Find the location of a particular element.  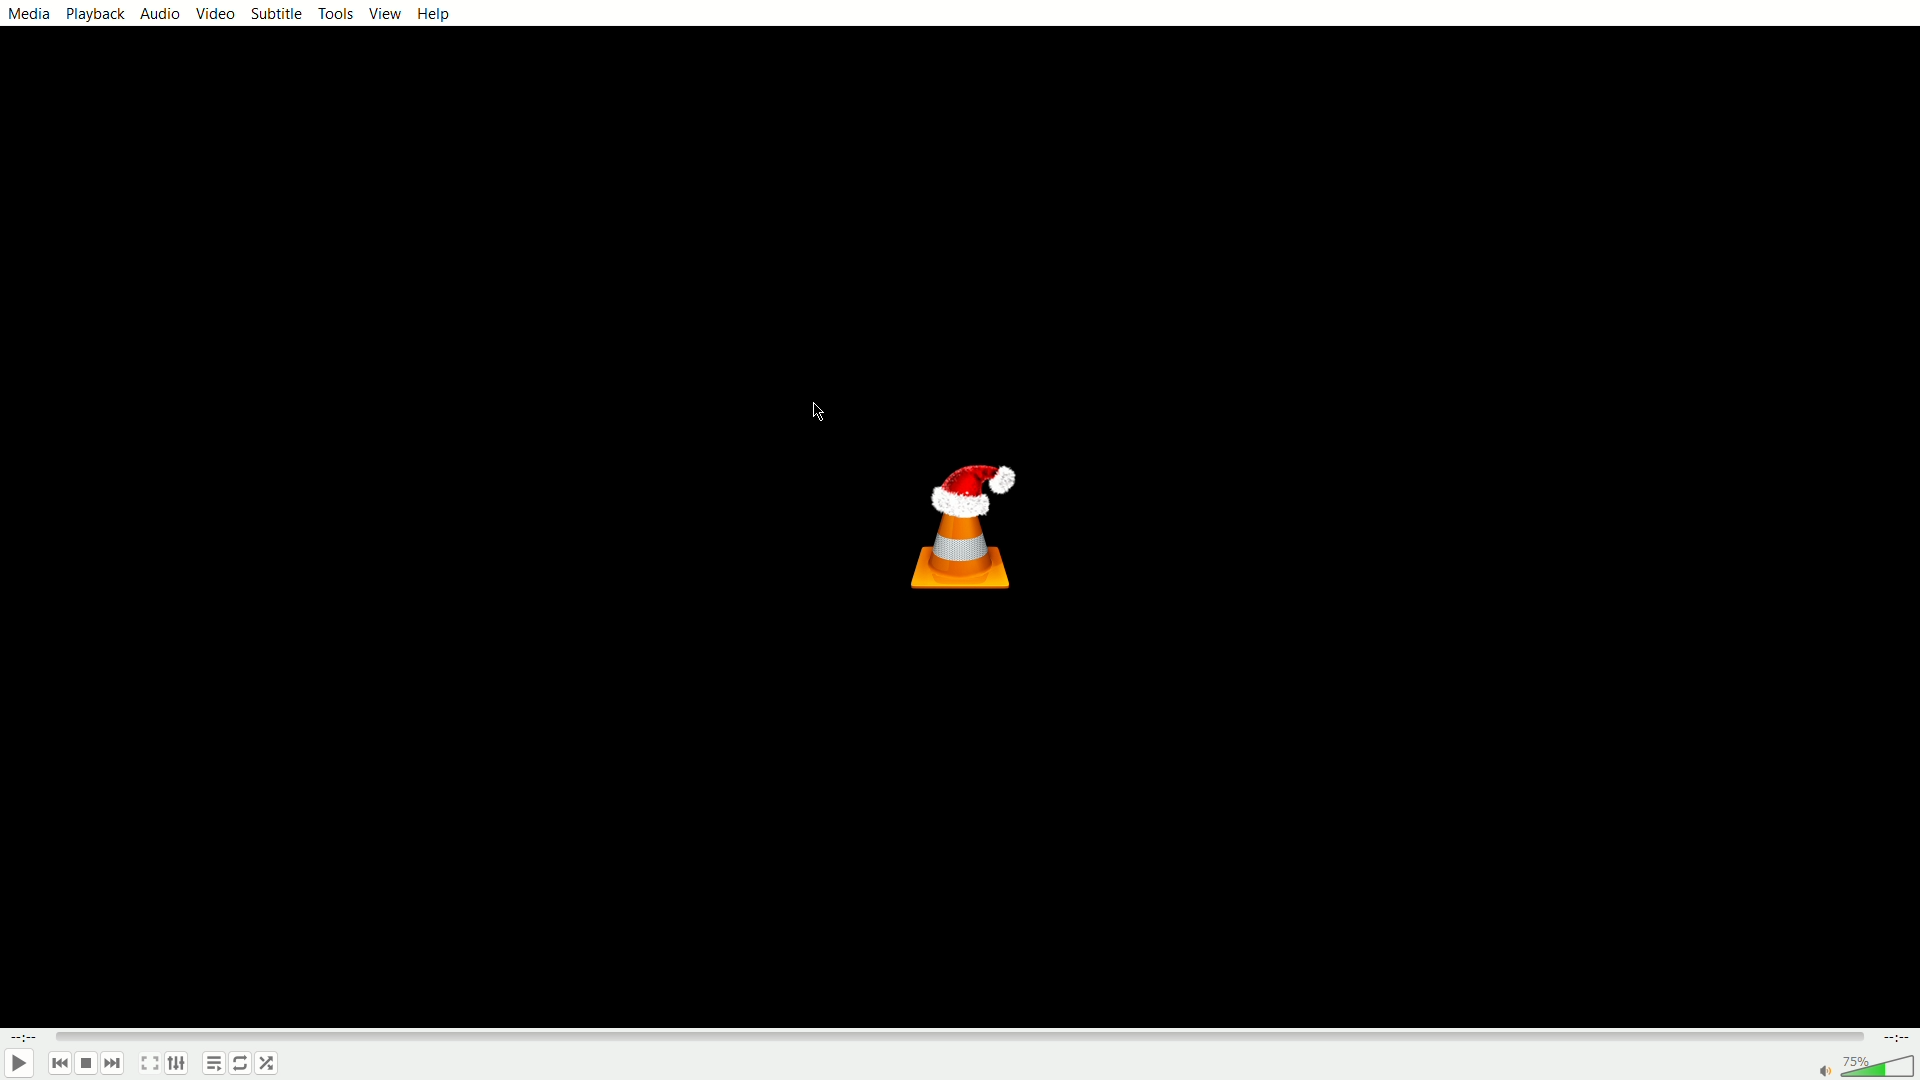

progress bar is located at coordinates (962, 1038).